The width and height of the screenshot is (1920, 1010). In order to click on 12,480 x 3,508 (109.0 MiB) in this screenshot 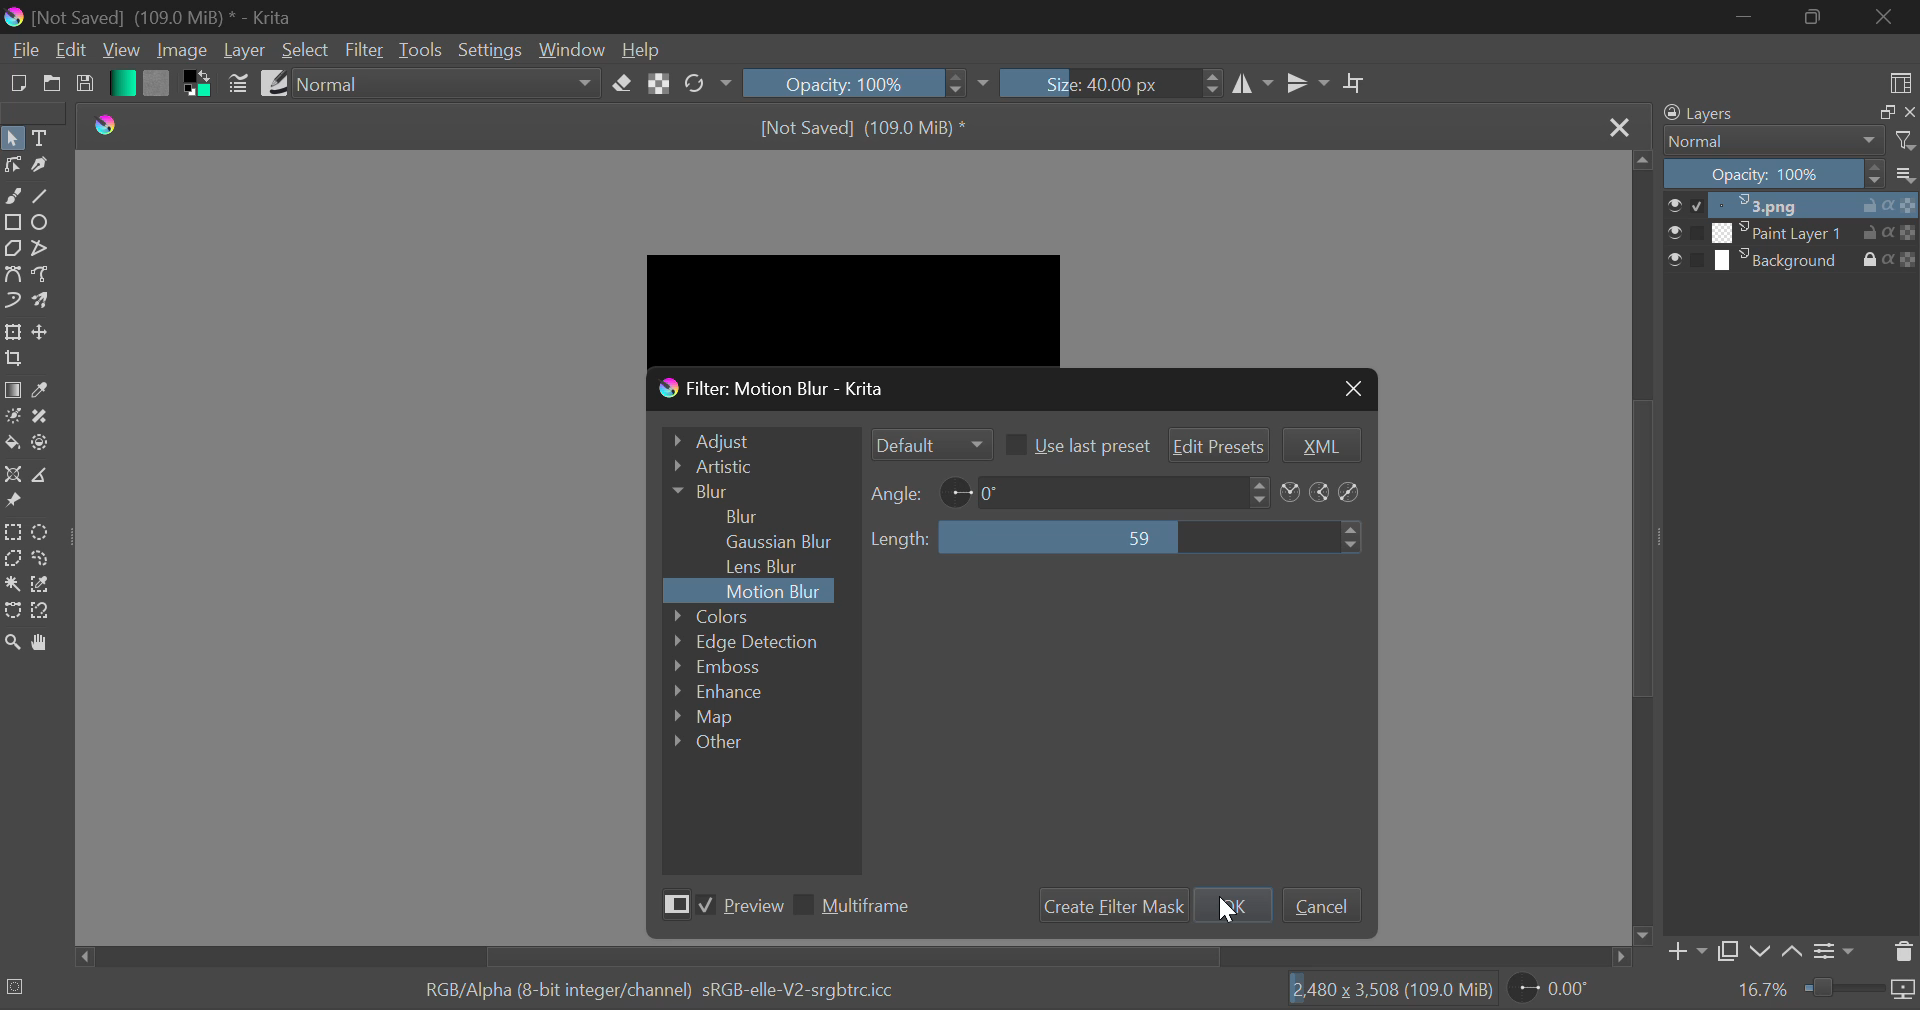, I will do `click(1390, 989)`.